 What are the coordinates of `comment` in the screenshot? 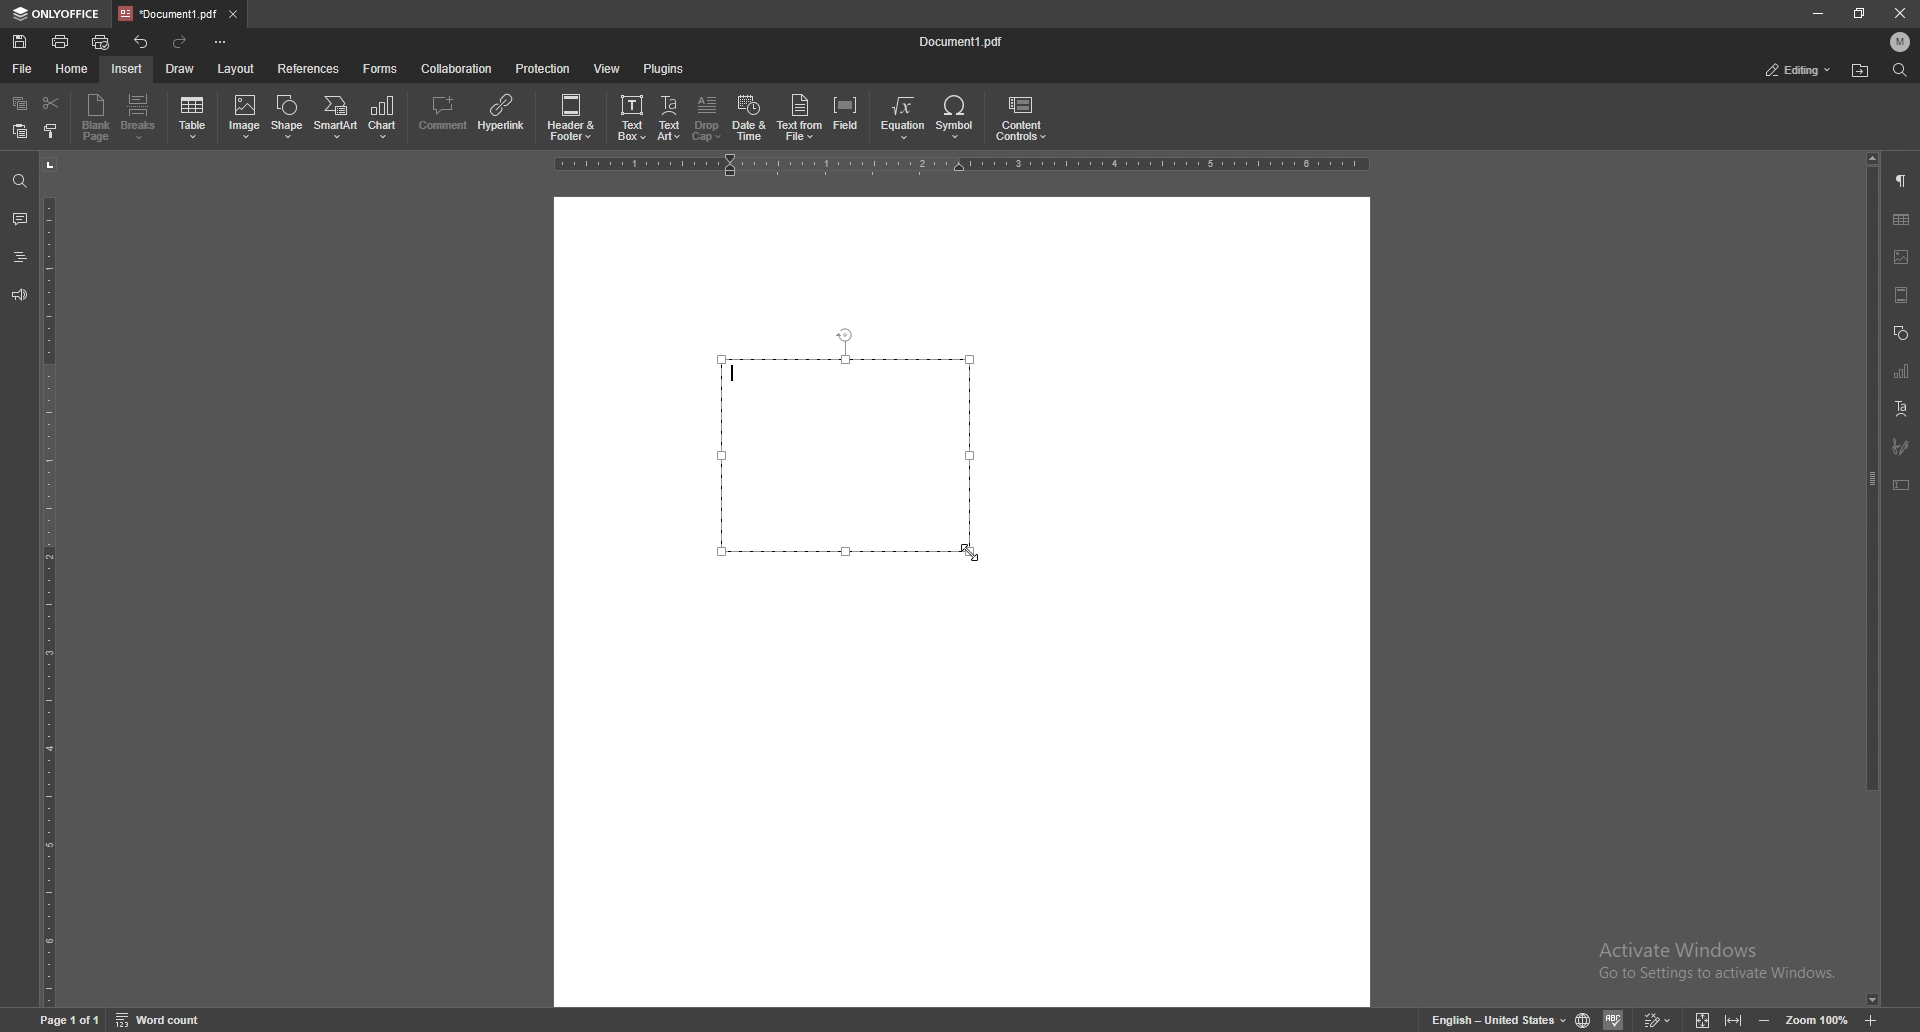 It's located at (19, 218).